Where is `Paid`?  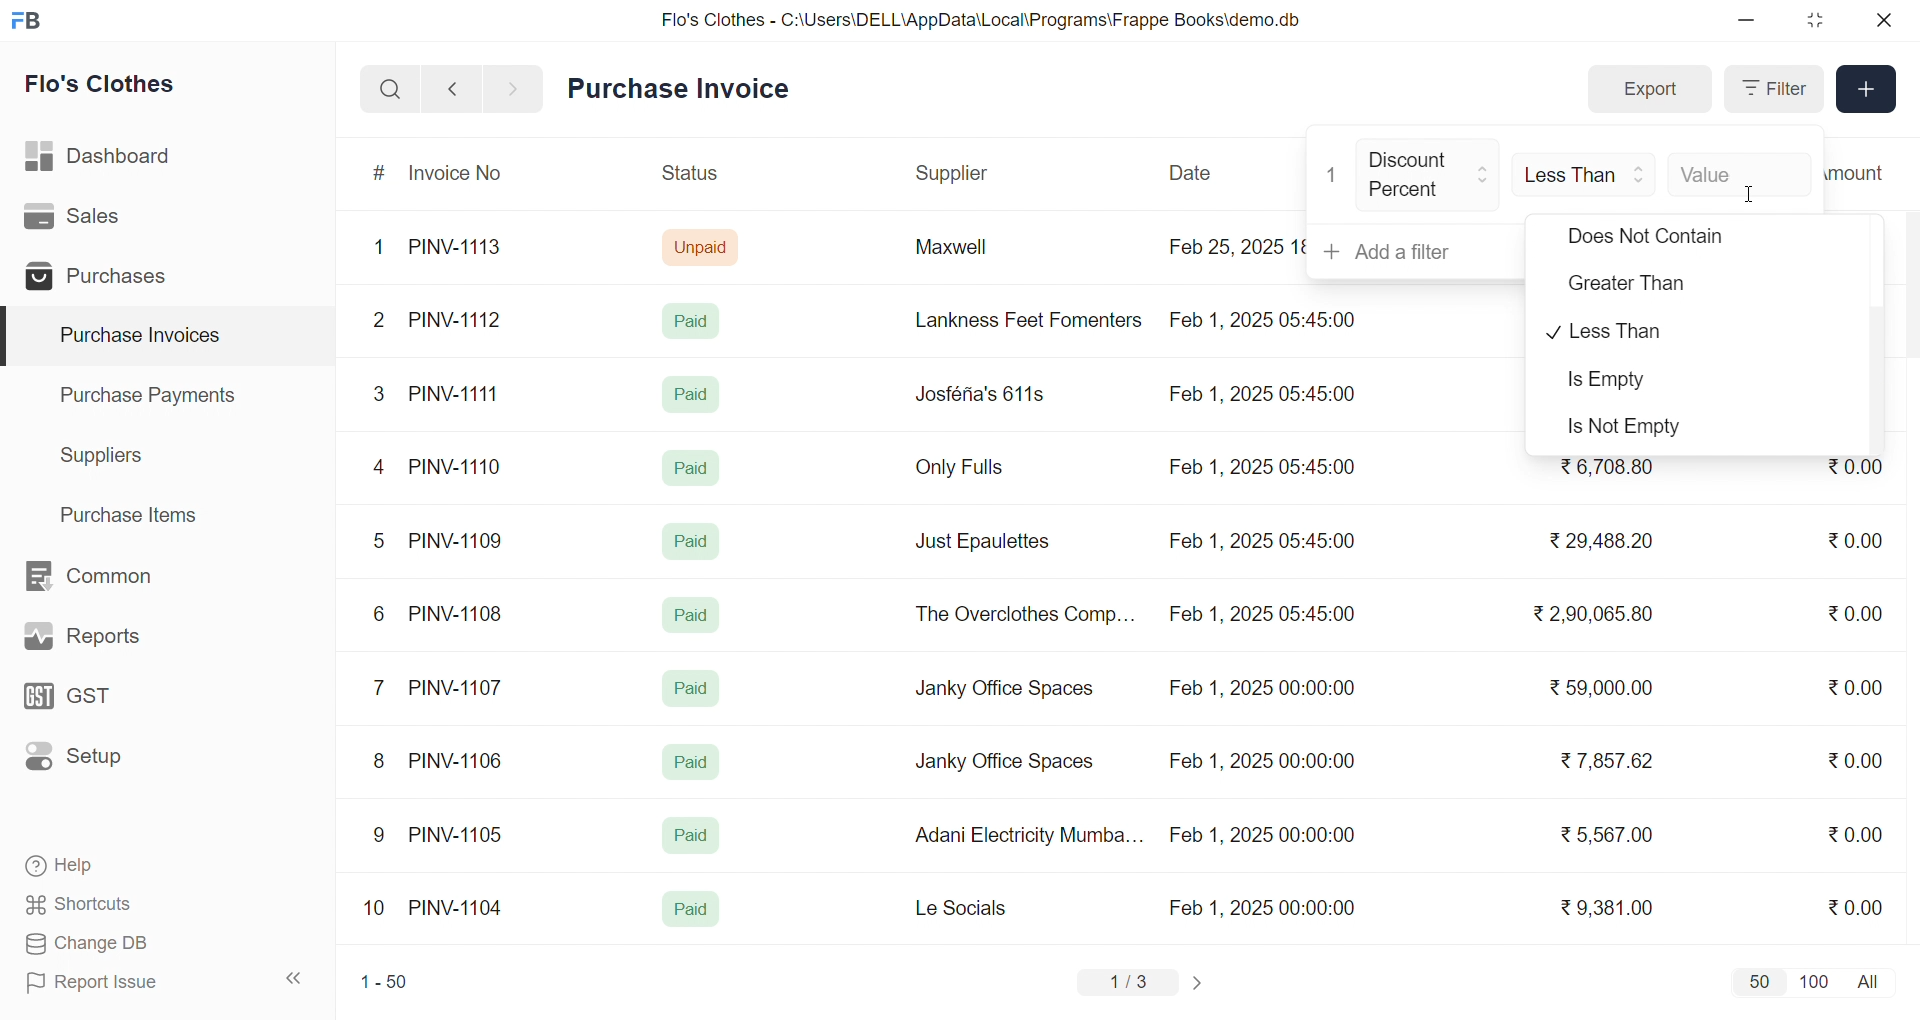 Paid is located at coordinates (689, 466).